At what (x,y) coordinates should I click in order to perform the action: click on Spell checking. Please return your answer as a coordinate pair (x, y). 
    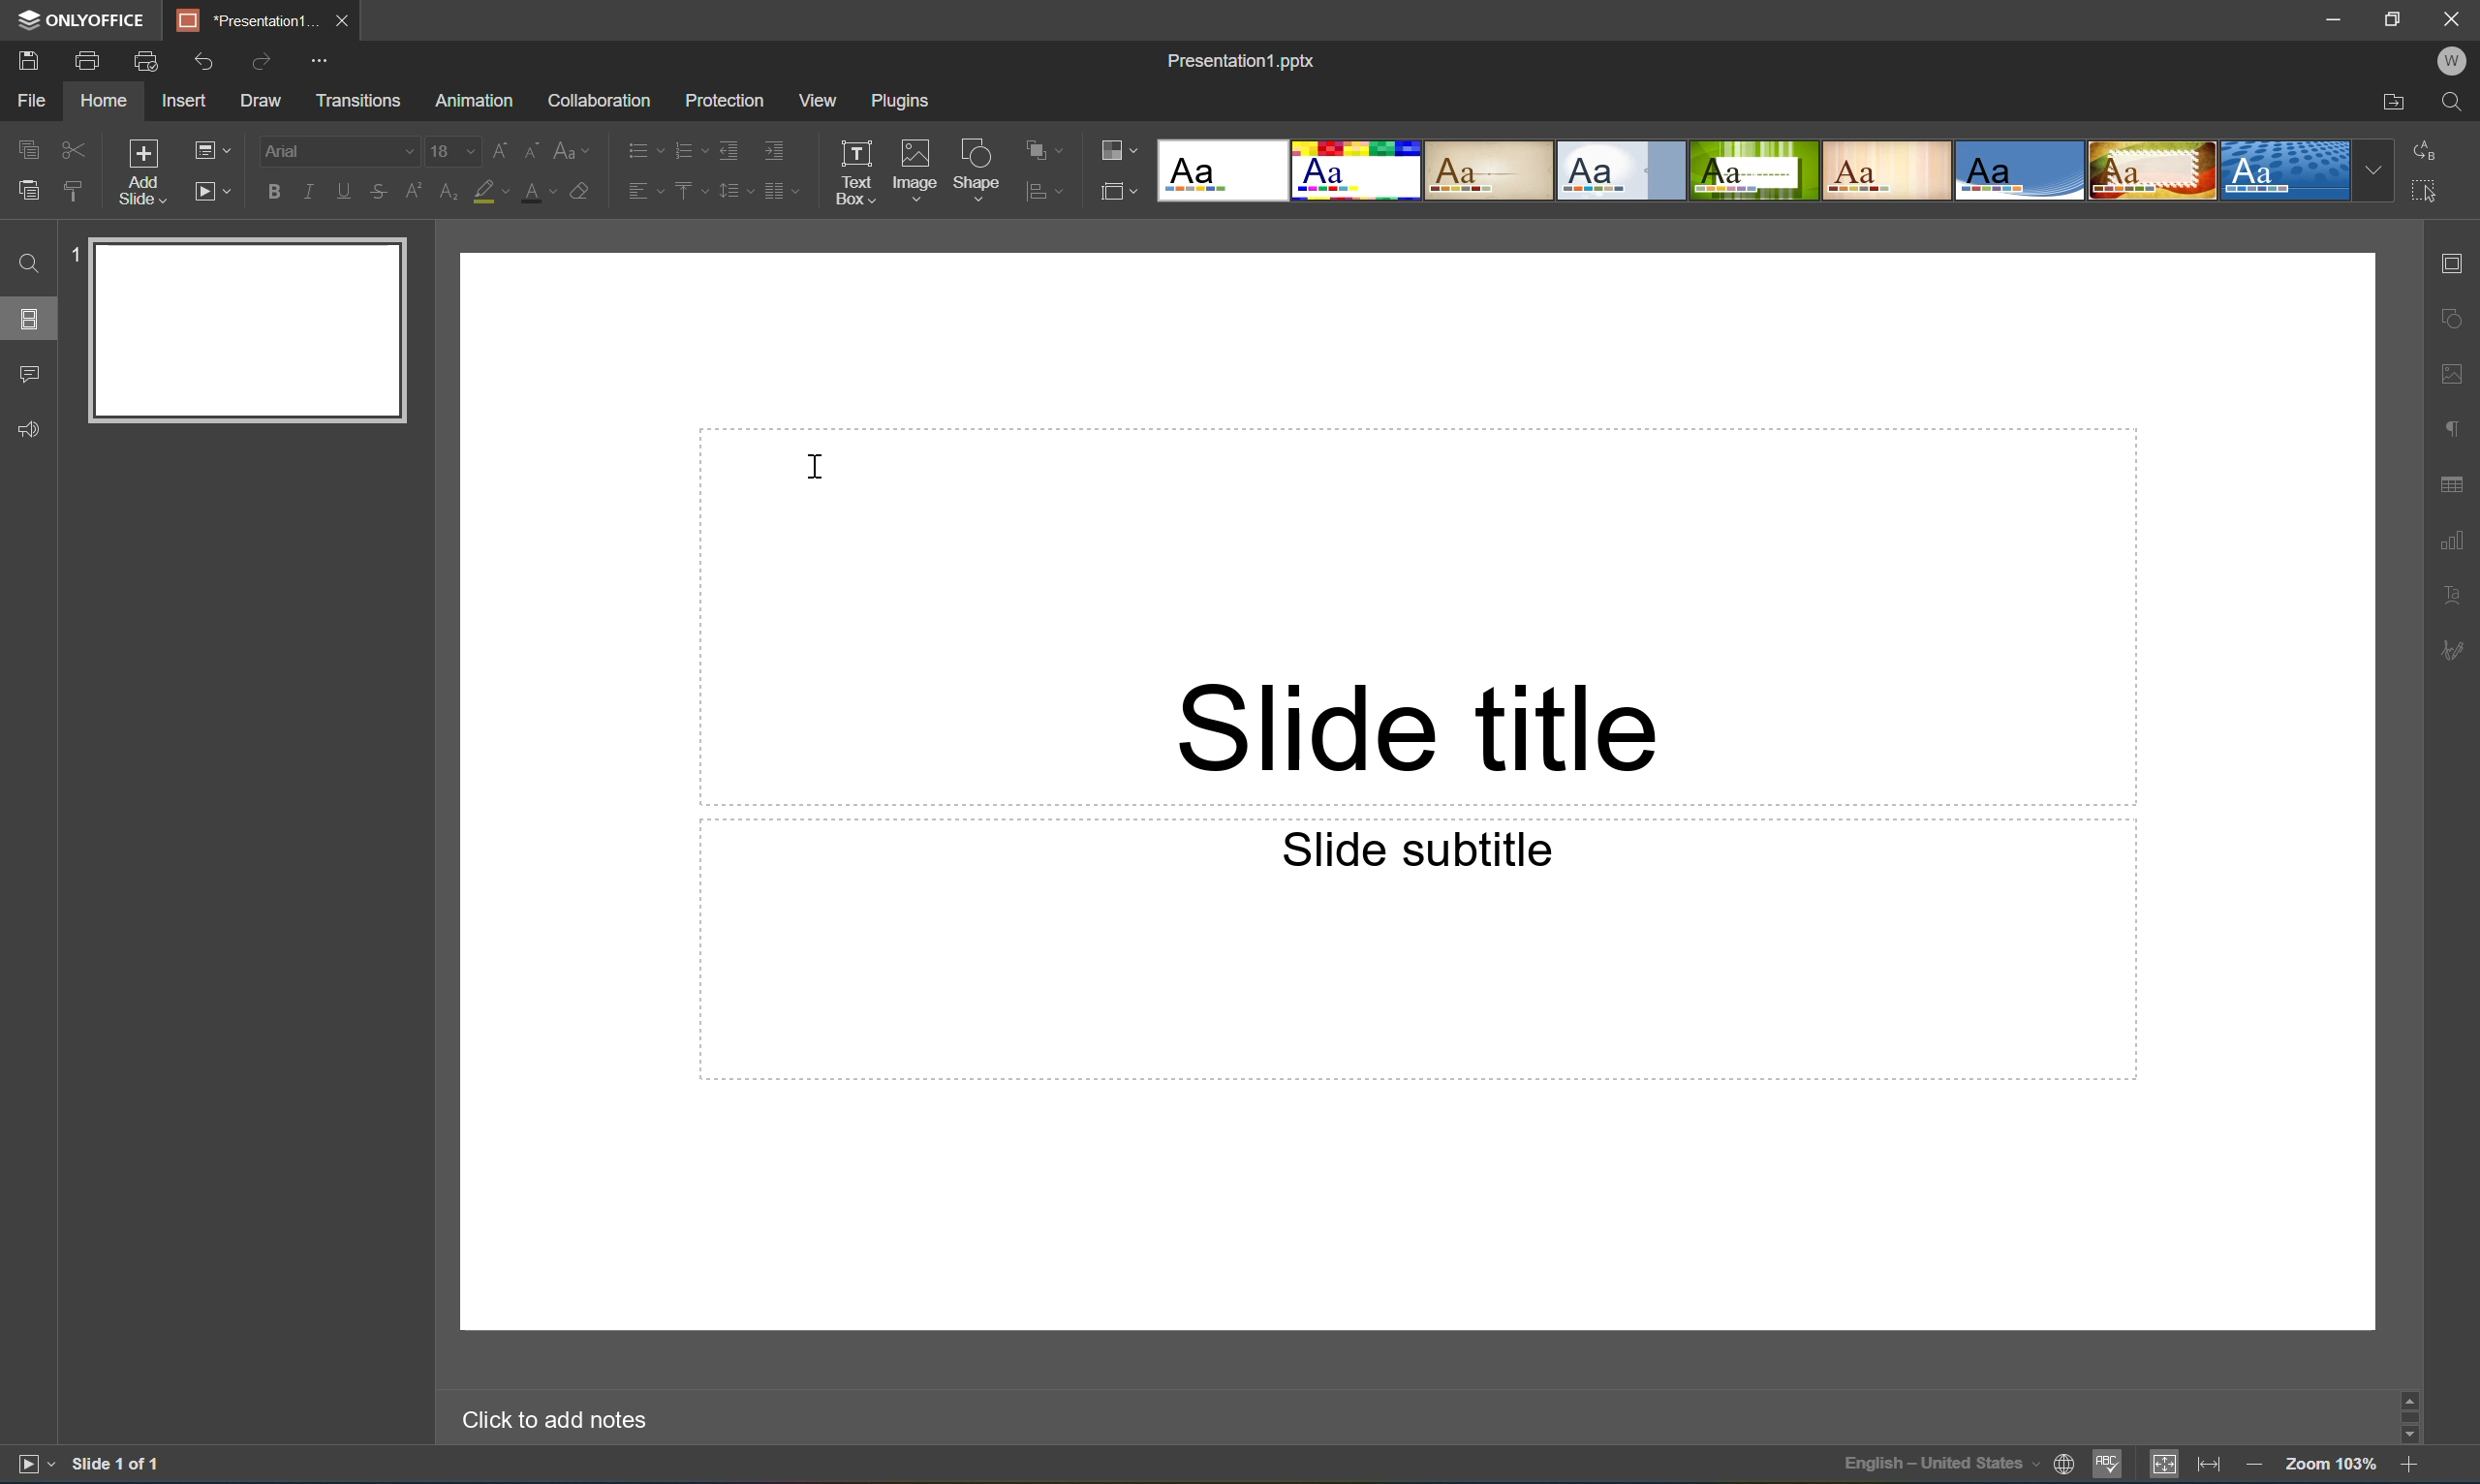
    Looking at the image, I should click on (2107, 1465).